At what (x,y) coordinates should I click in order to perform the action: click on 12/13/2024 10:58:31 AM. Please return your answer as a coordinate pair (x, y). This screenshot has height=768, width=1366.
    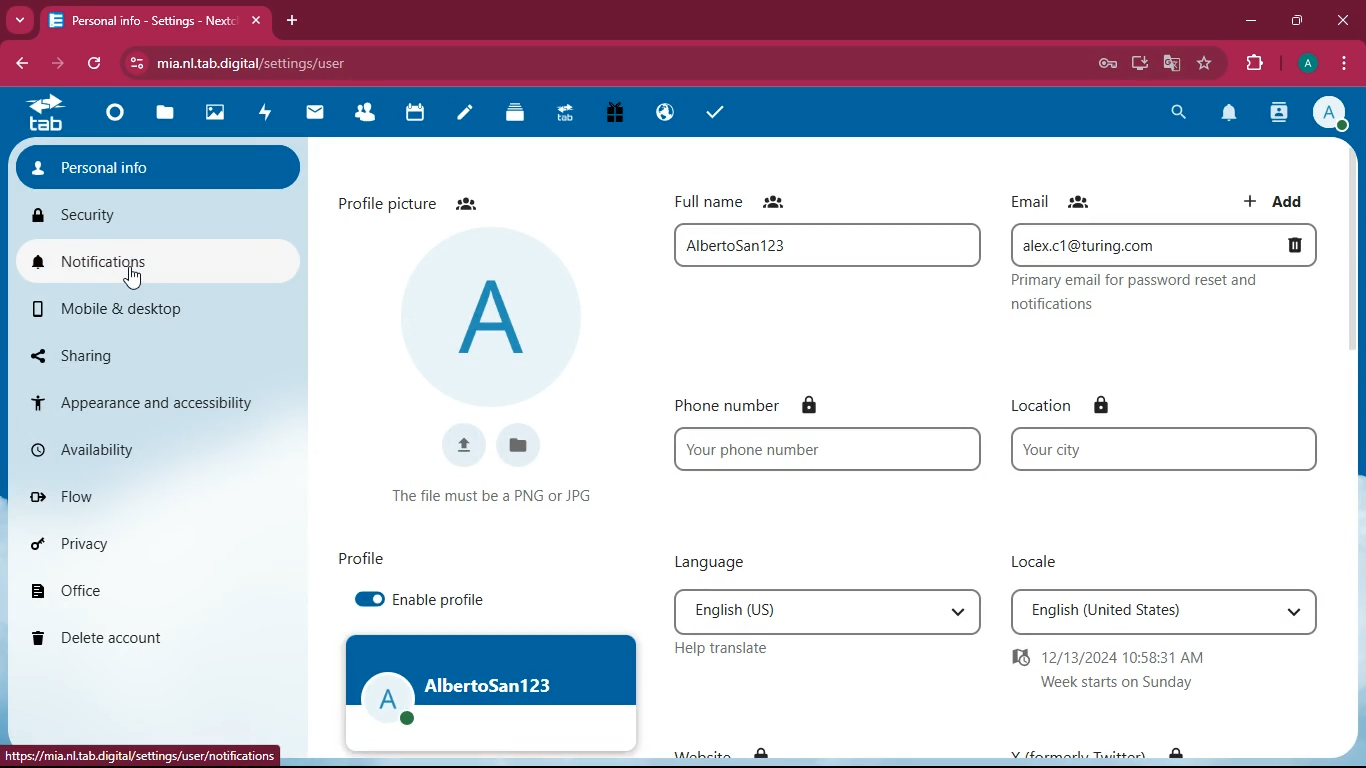
    Looking at the image, I should click on (1115, 656).